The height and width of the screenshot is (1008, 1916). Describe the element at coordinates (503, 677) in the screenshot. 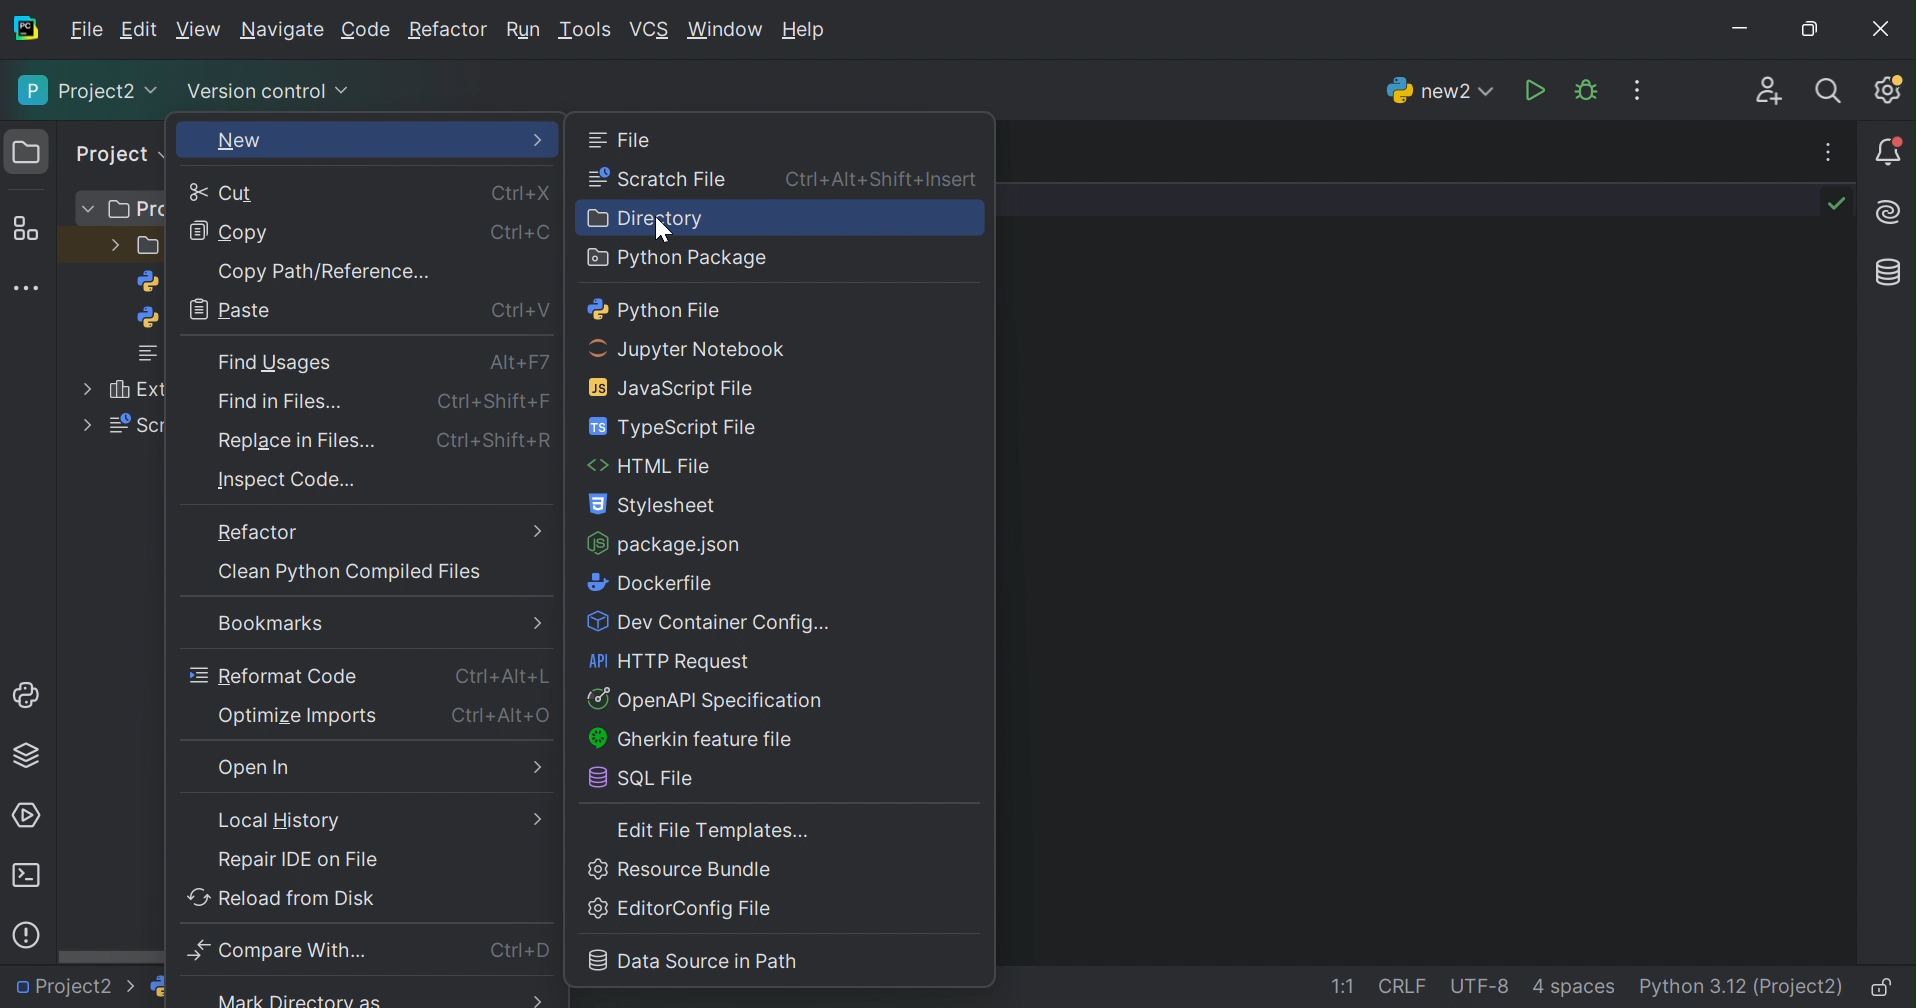

I see `Ctrl+Alt+L` at that location.